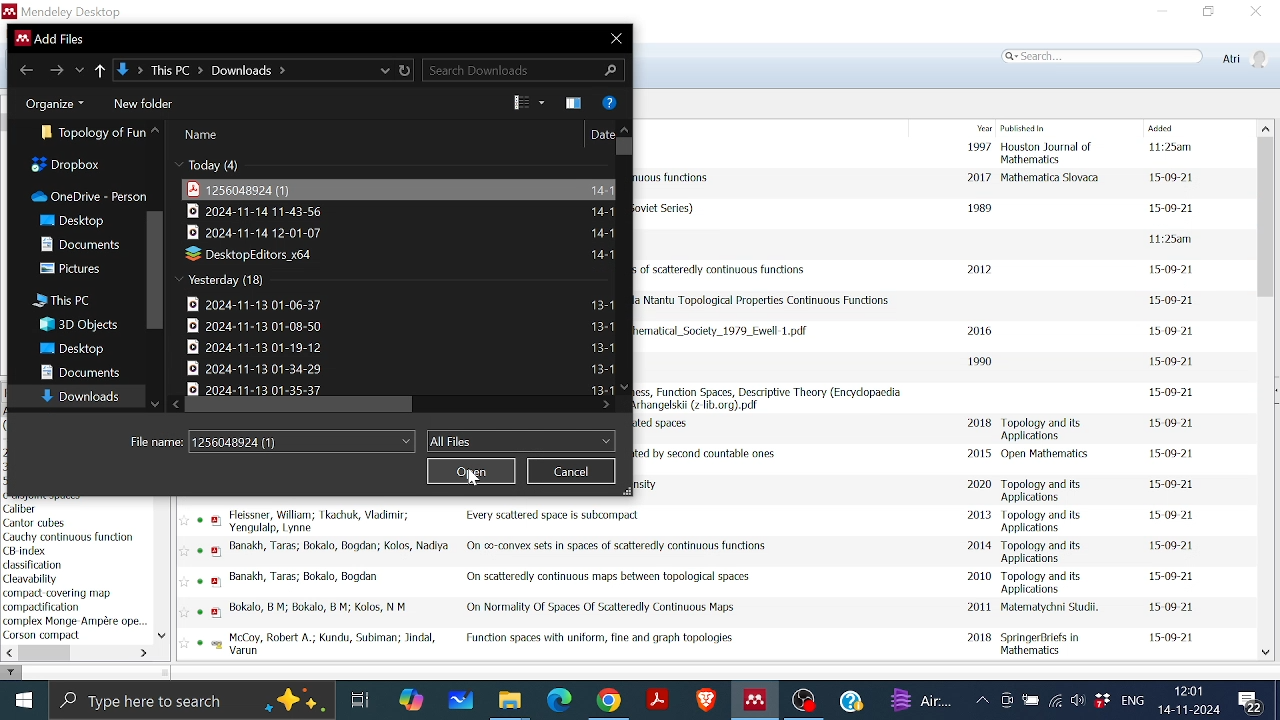  What do you see at coordinates (1171, 454) in the screenshot?
I see `date` at bounding box center [1171, 454].